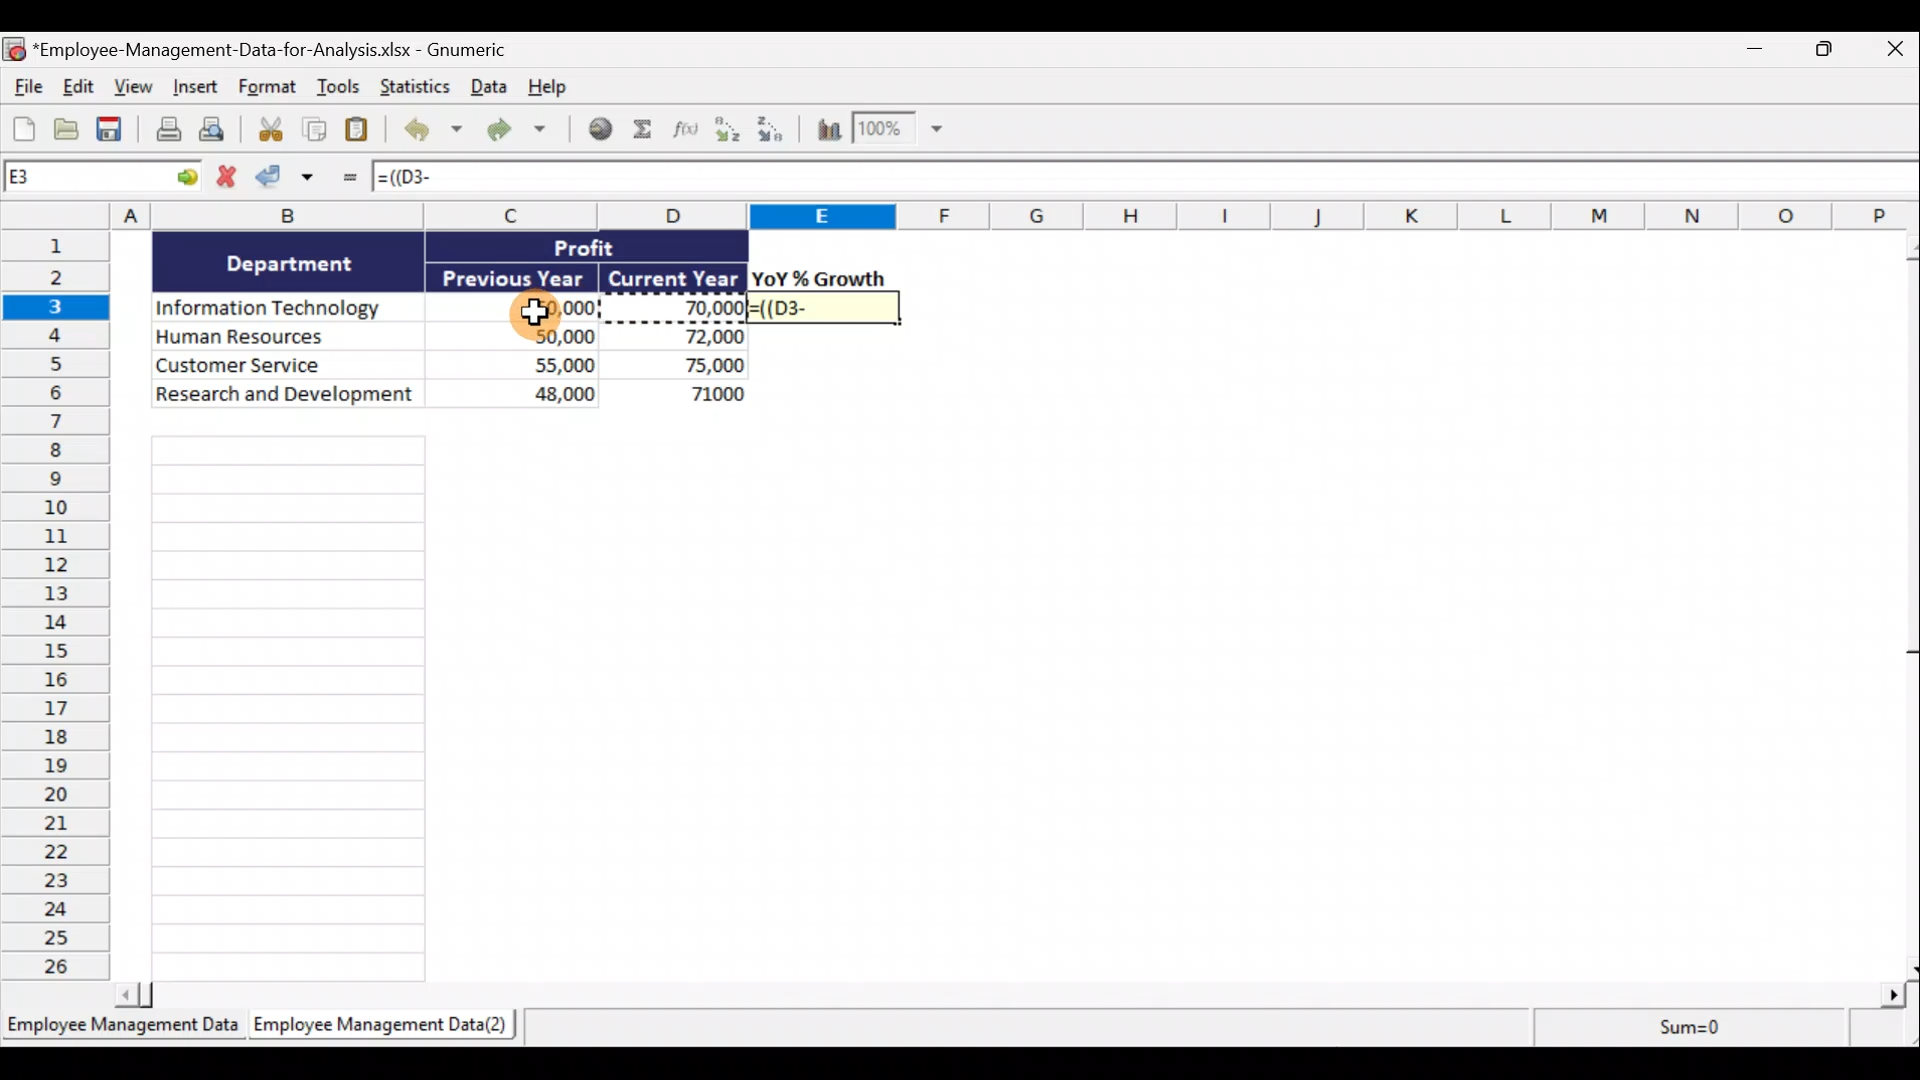 This screenshot has width=1920, height=1080. I want to click on Sheet 2, so click(375, 1026).